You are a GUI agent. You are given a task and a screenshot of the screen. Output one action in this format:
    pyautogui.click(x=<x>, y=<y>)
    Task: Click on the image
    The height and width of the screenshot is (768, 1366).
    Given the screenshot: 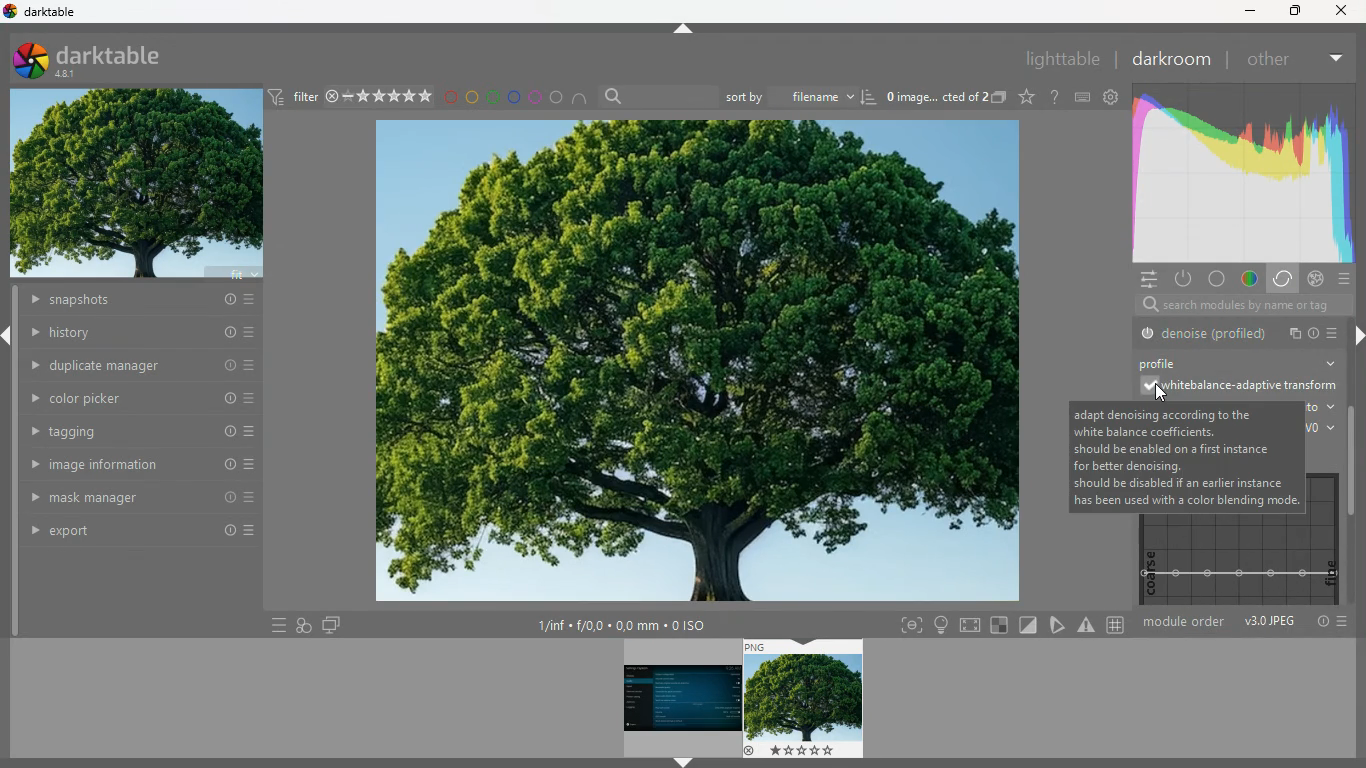 What is the action you would take?
    pyautogui.click(x=804, y=699)
    